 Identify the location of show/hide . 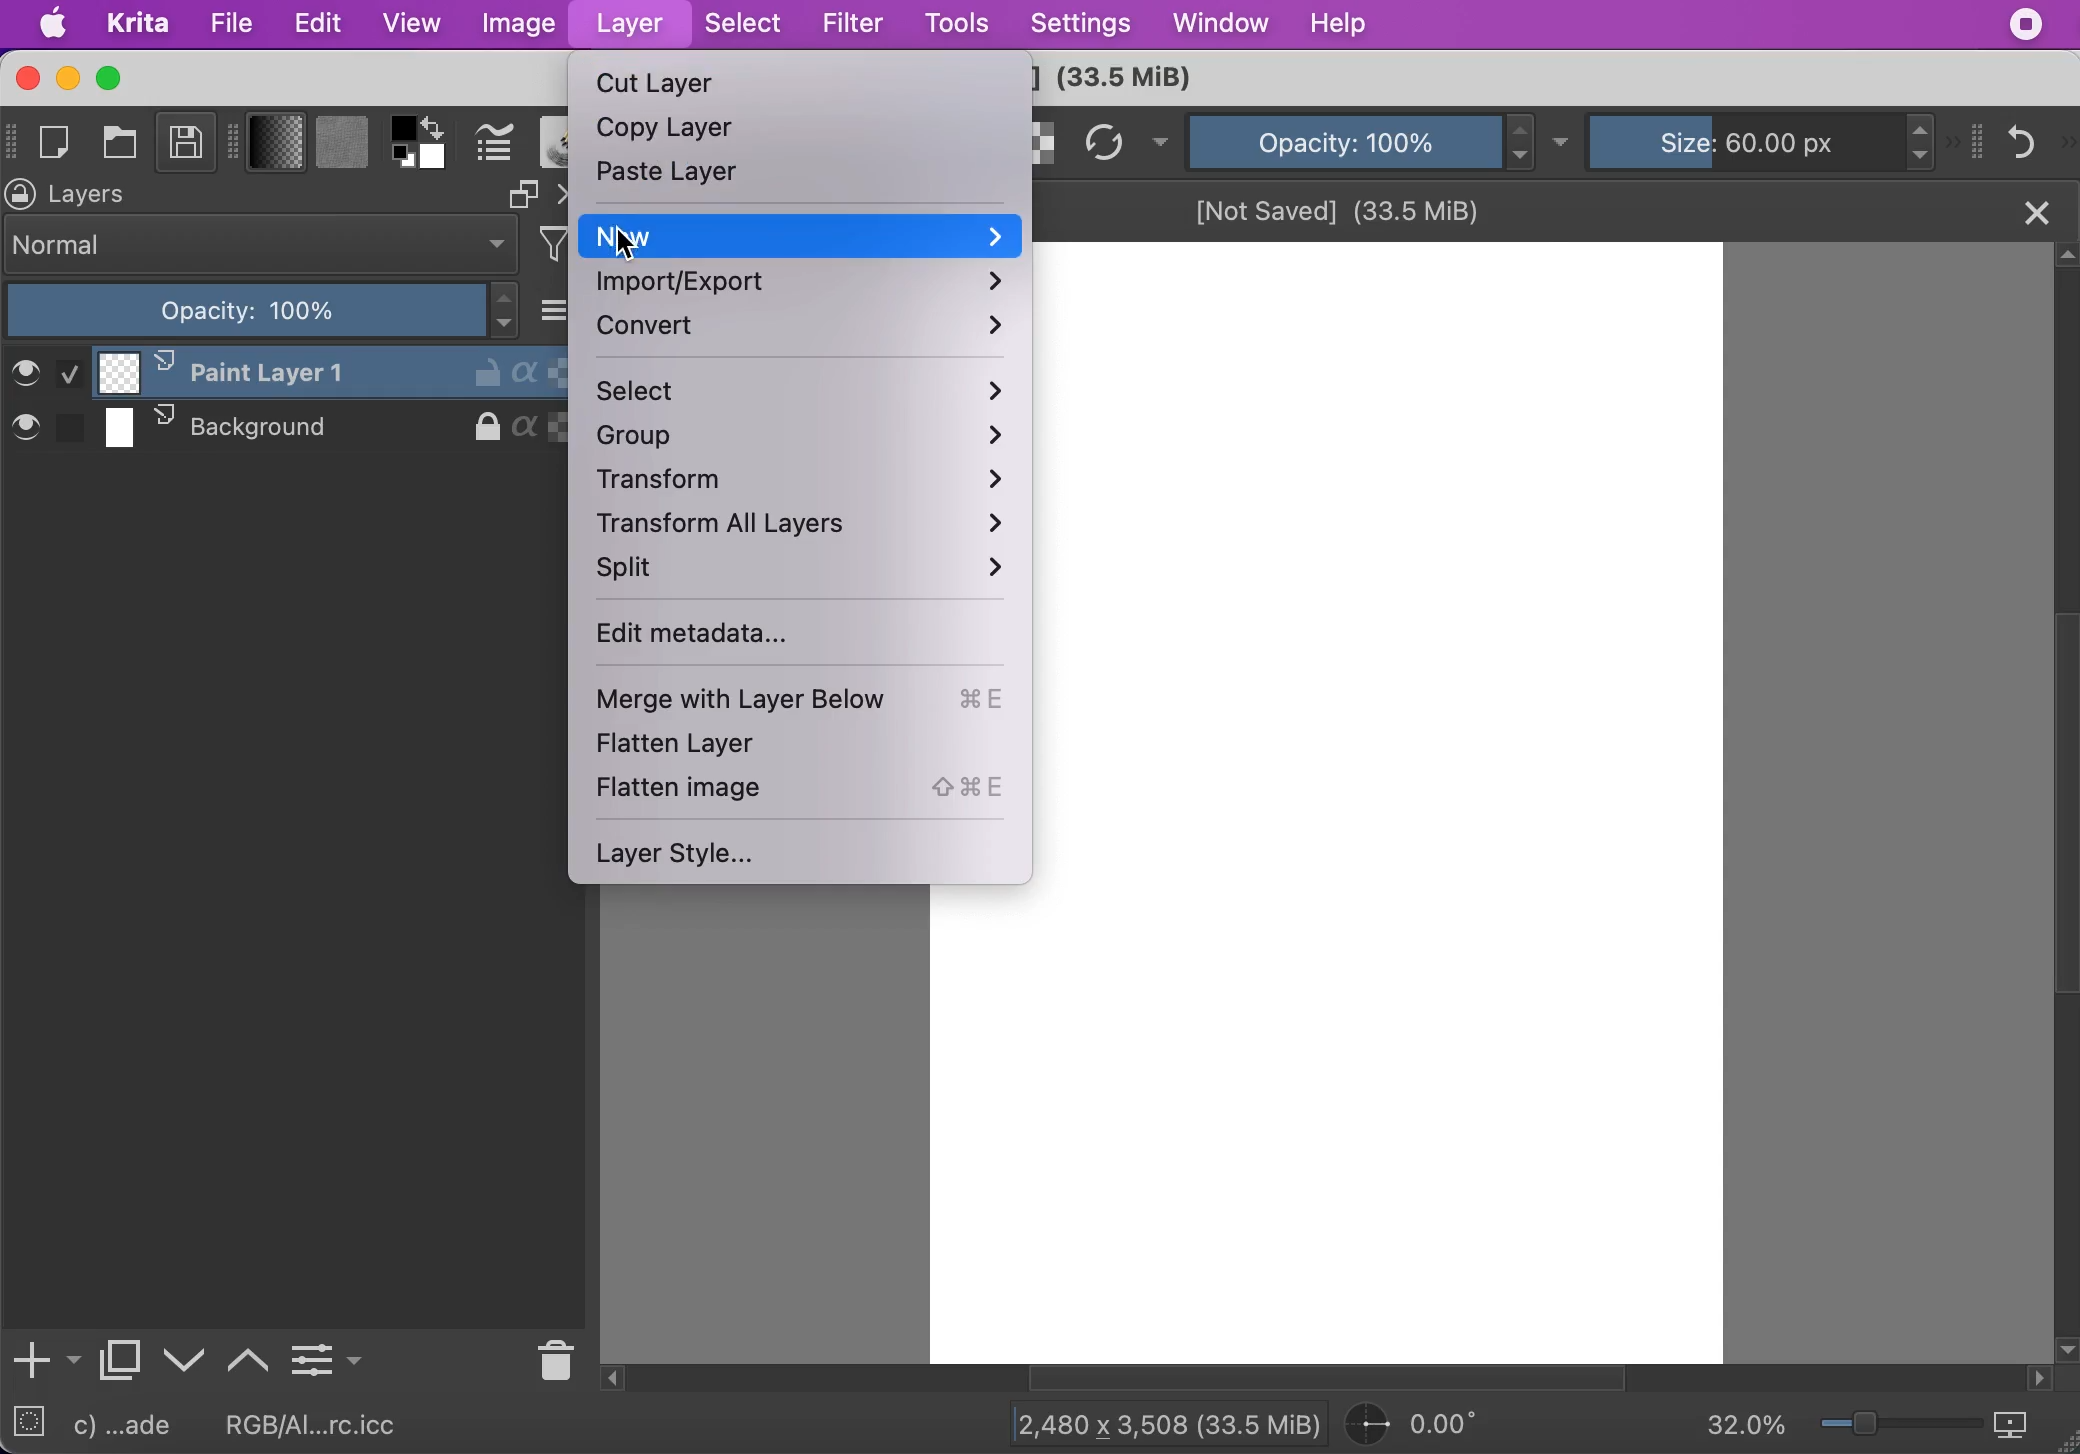
(13, 138).